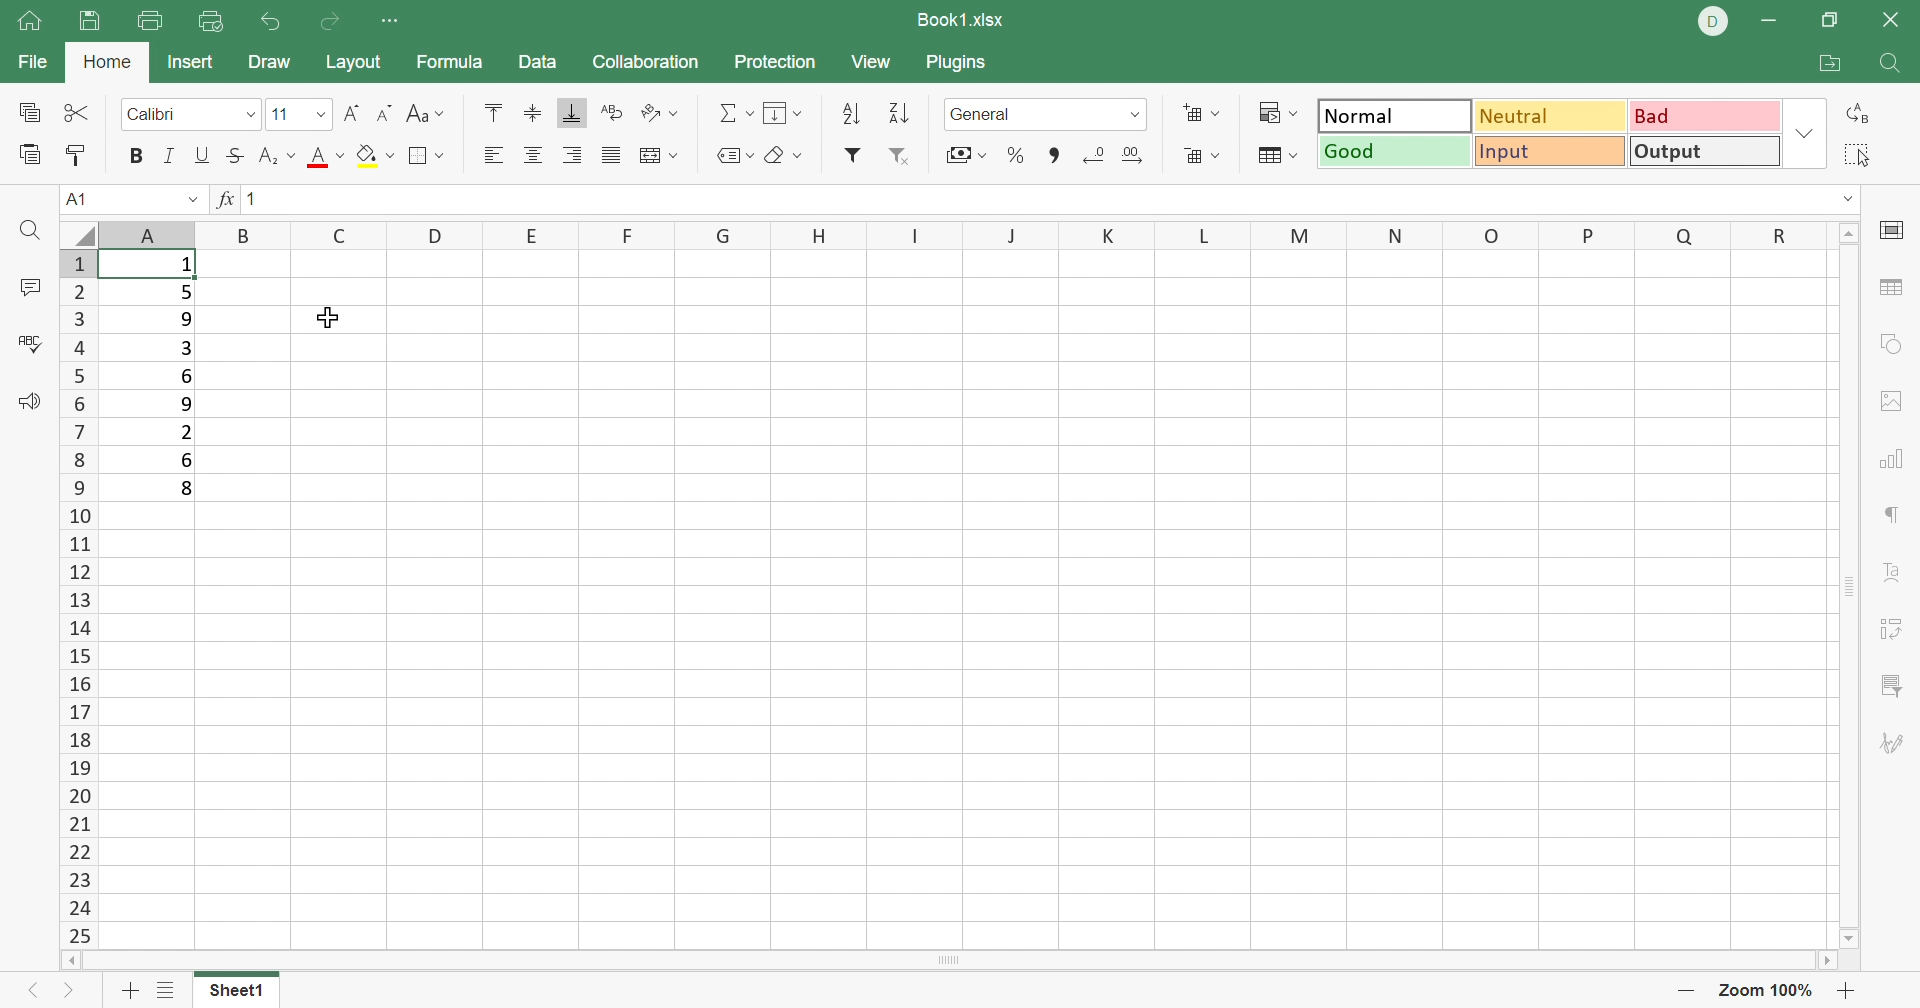 Image resolution: width=1920 pixels, height=1008 pixels. What do you see at coordinates (1845, 990) in the screenshot?
I see `Zoom in` at bounding box center [1845, 990].